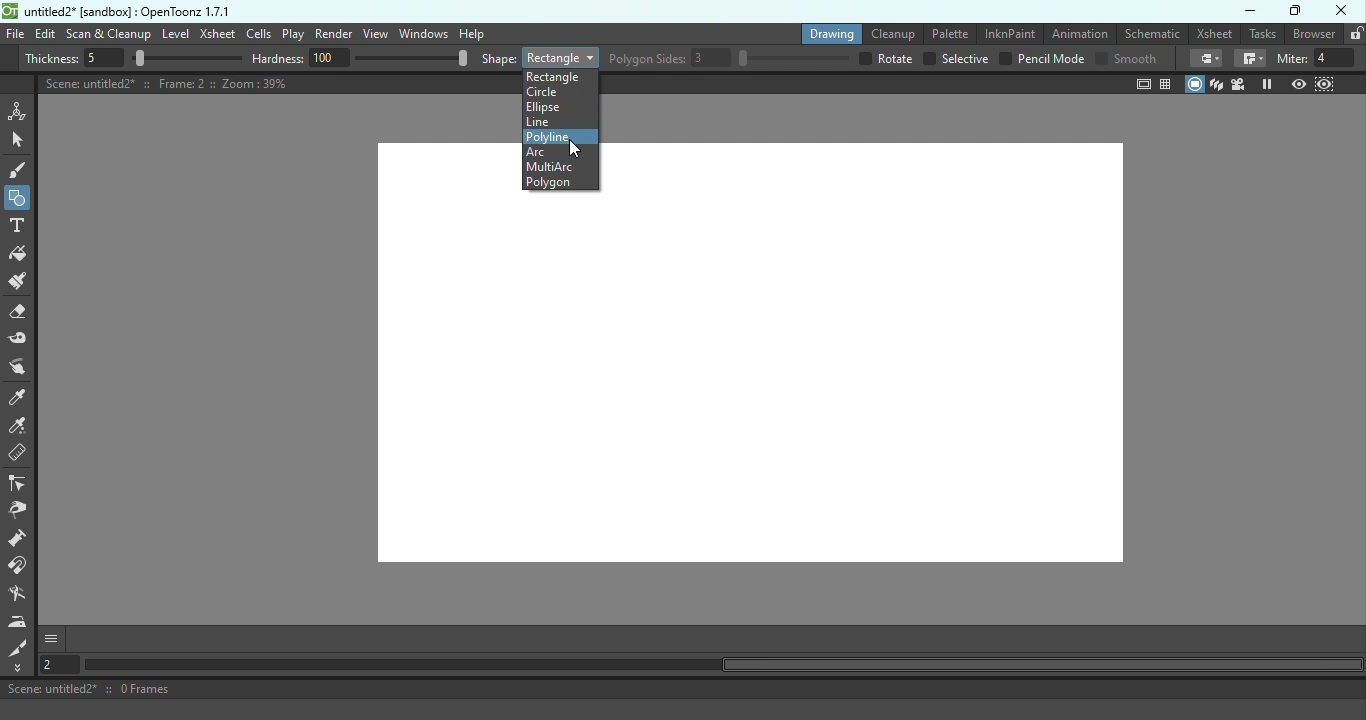 This screenshot has height=720, width=1366. I want to click on Selection tool, so click(20, 141).